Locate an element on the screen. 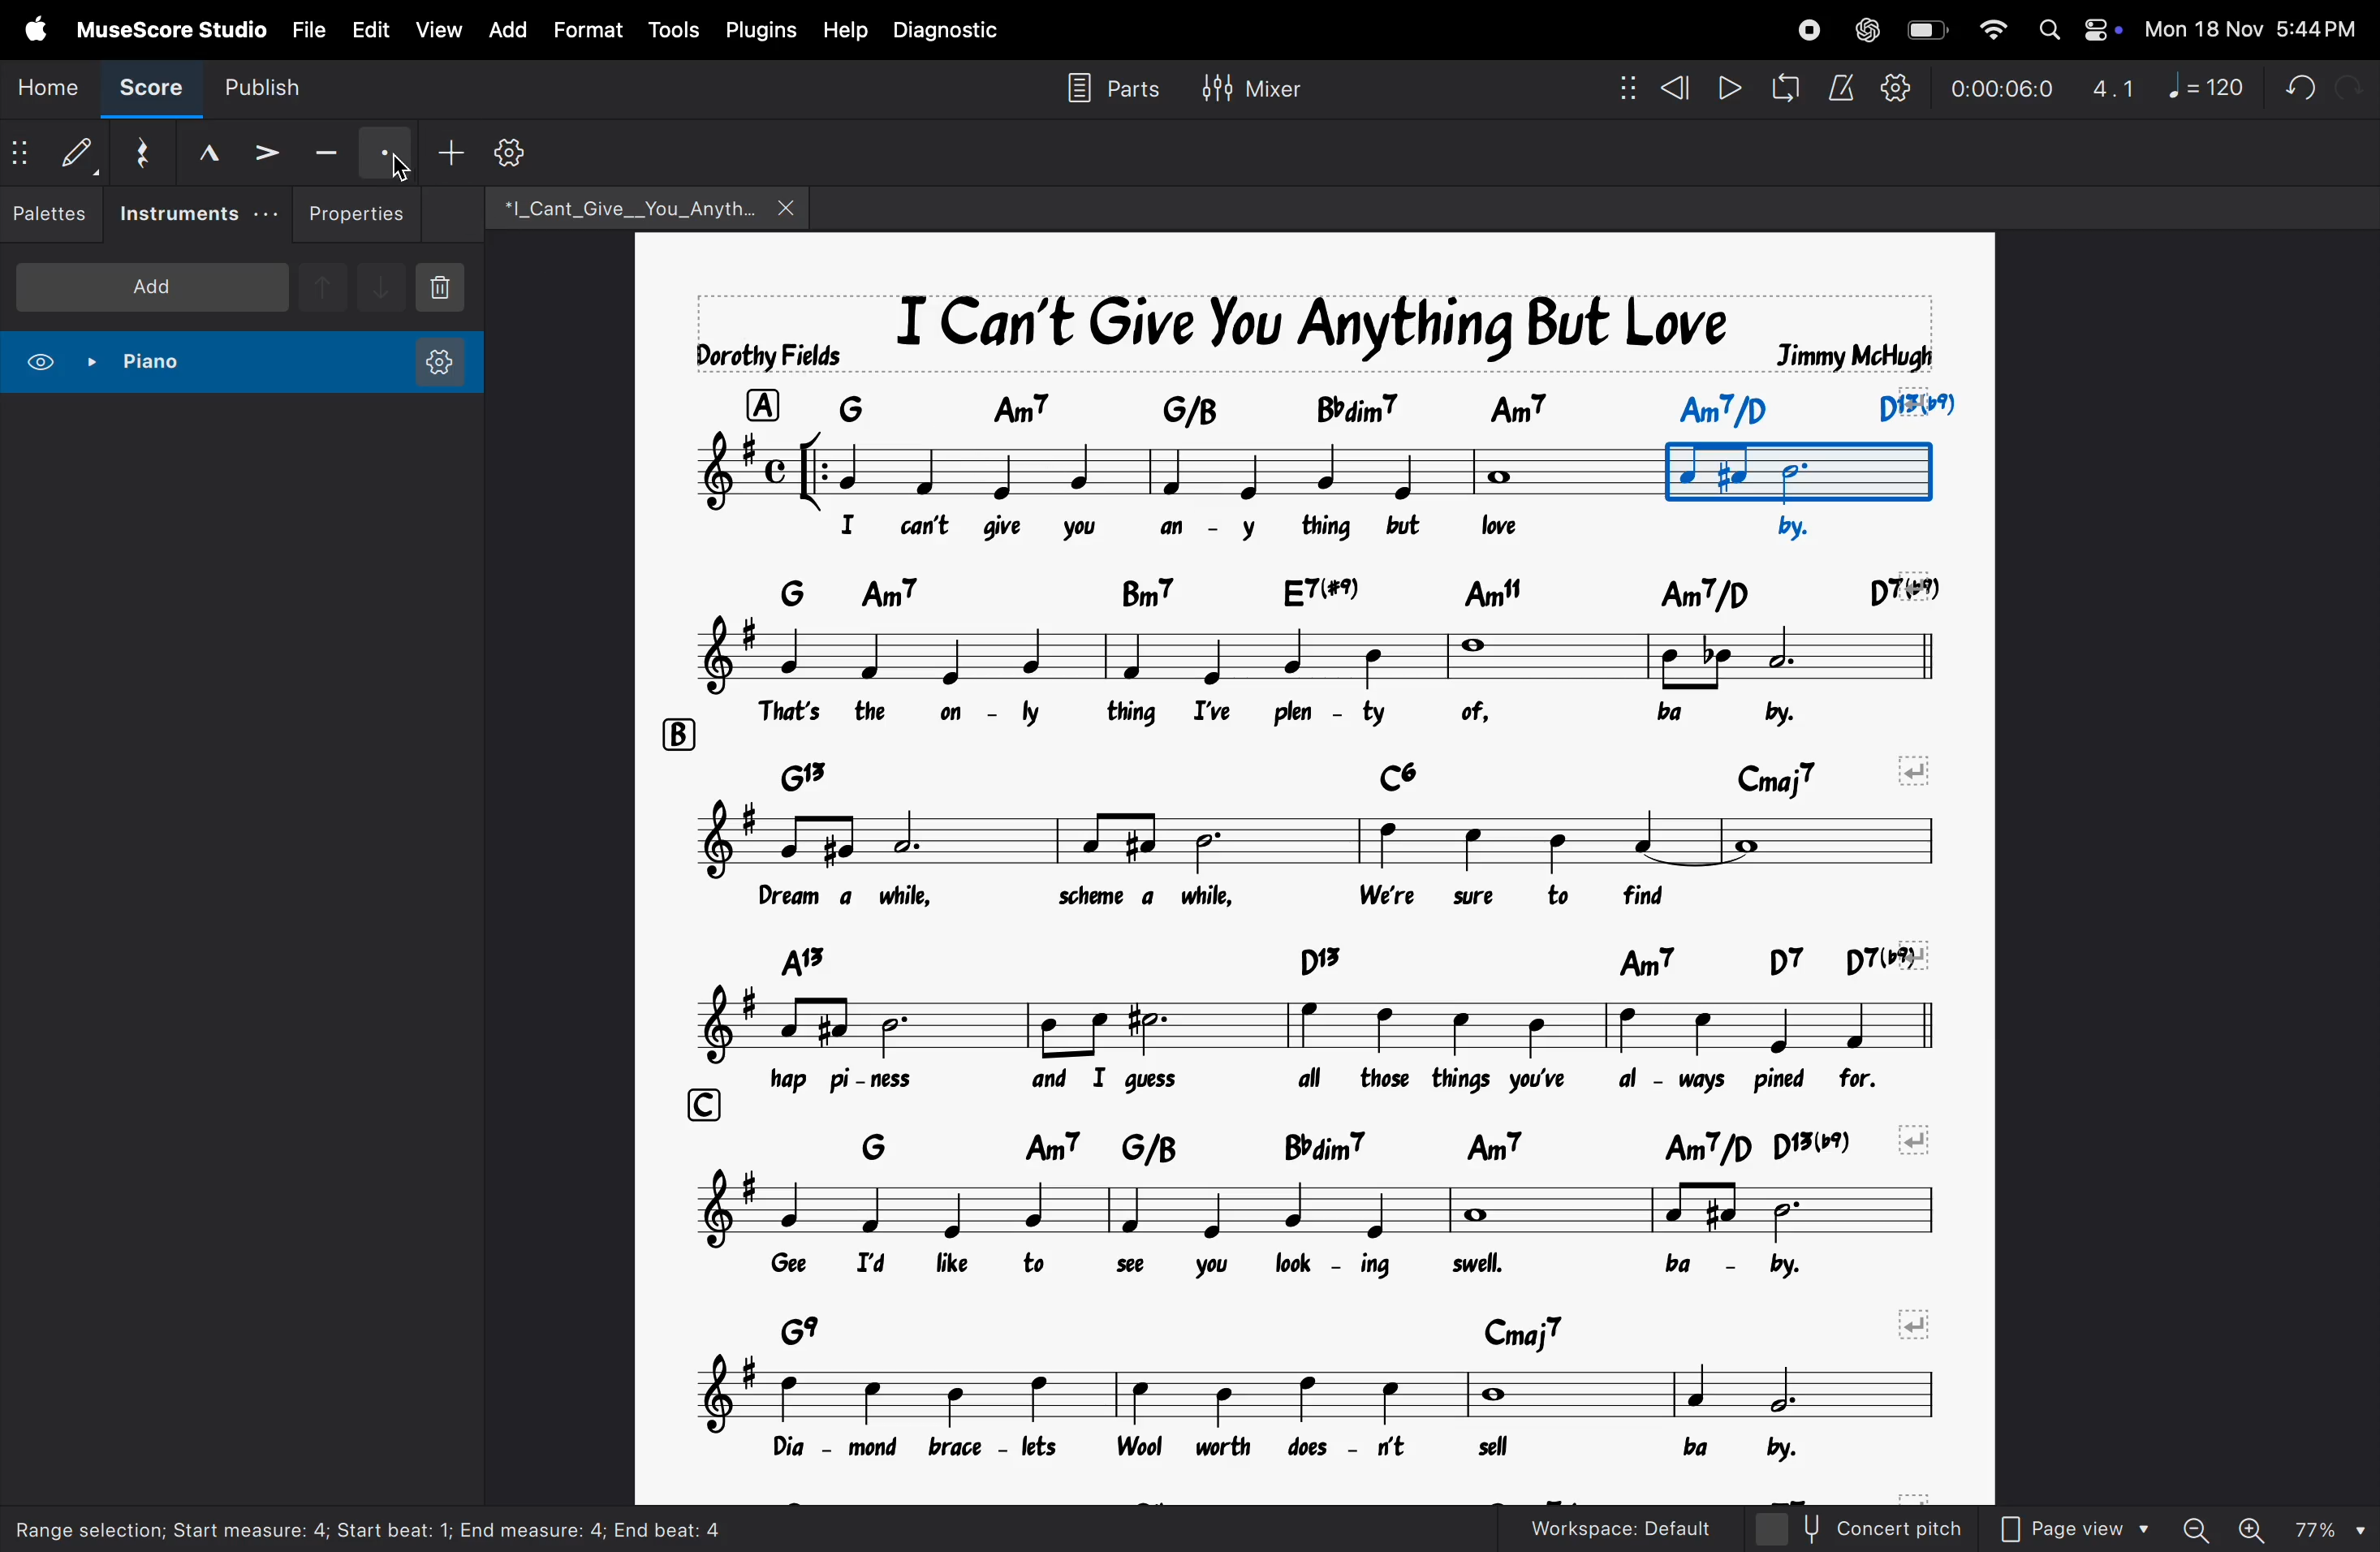  row is located at coordinates (789, 592).